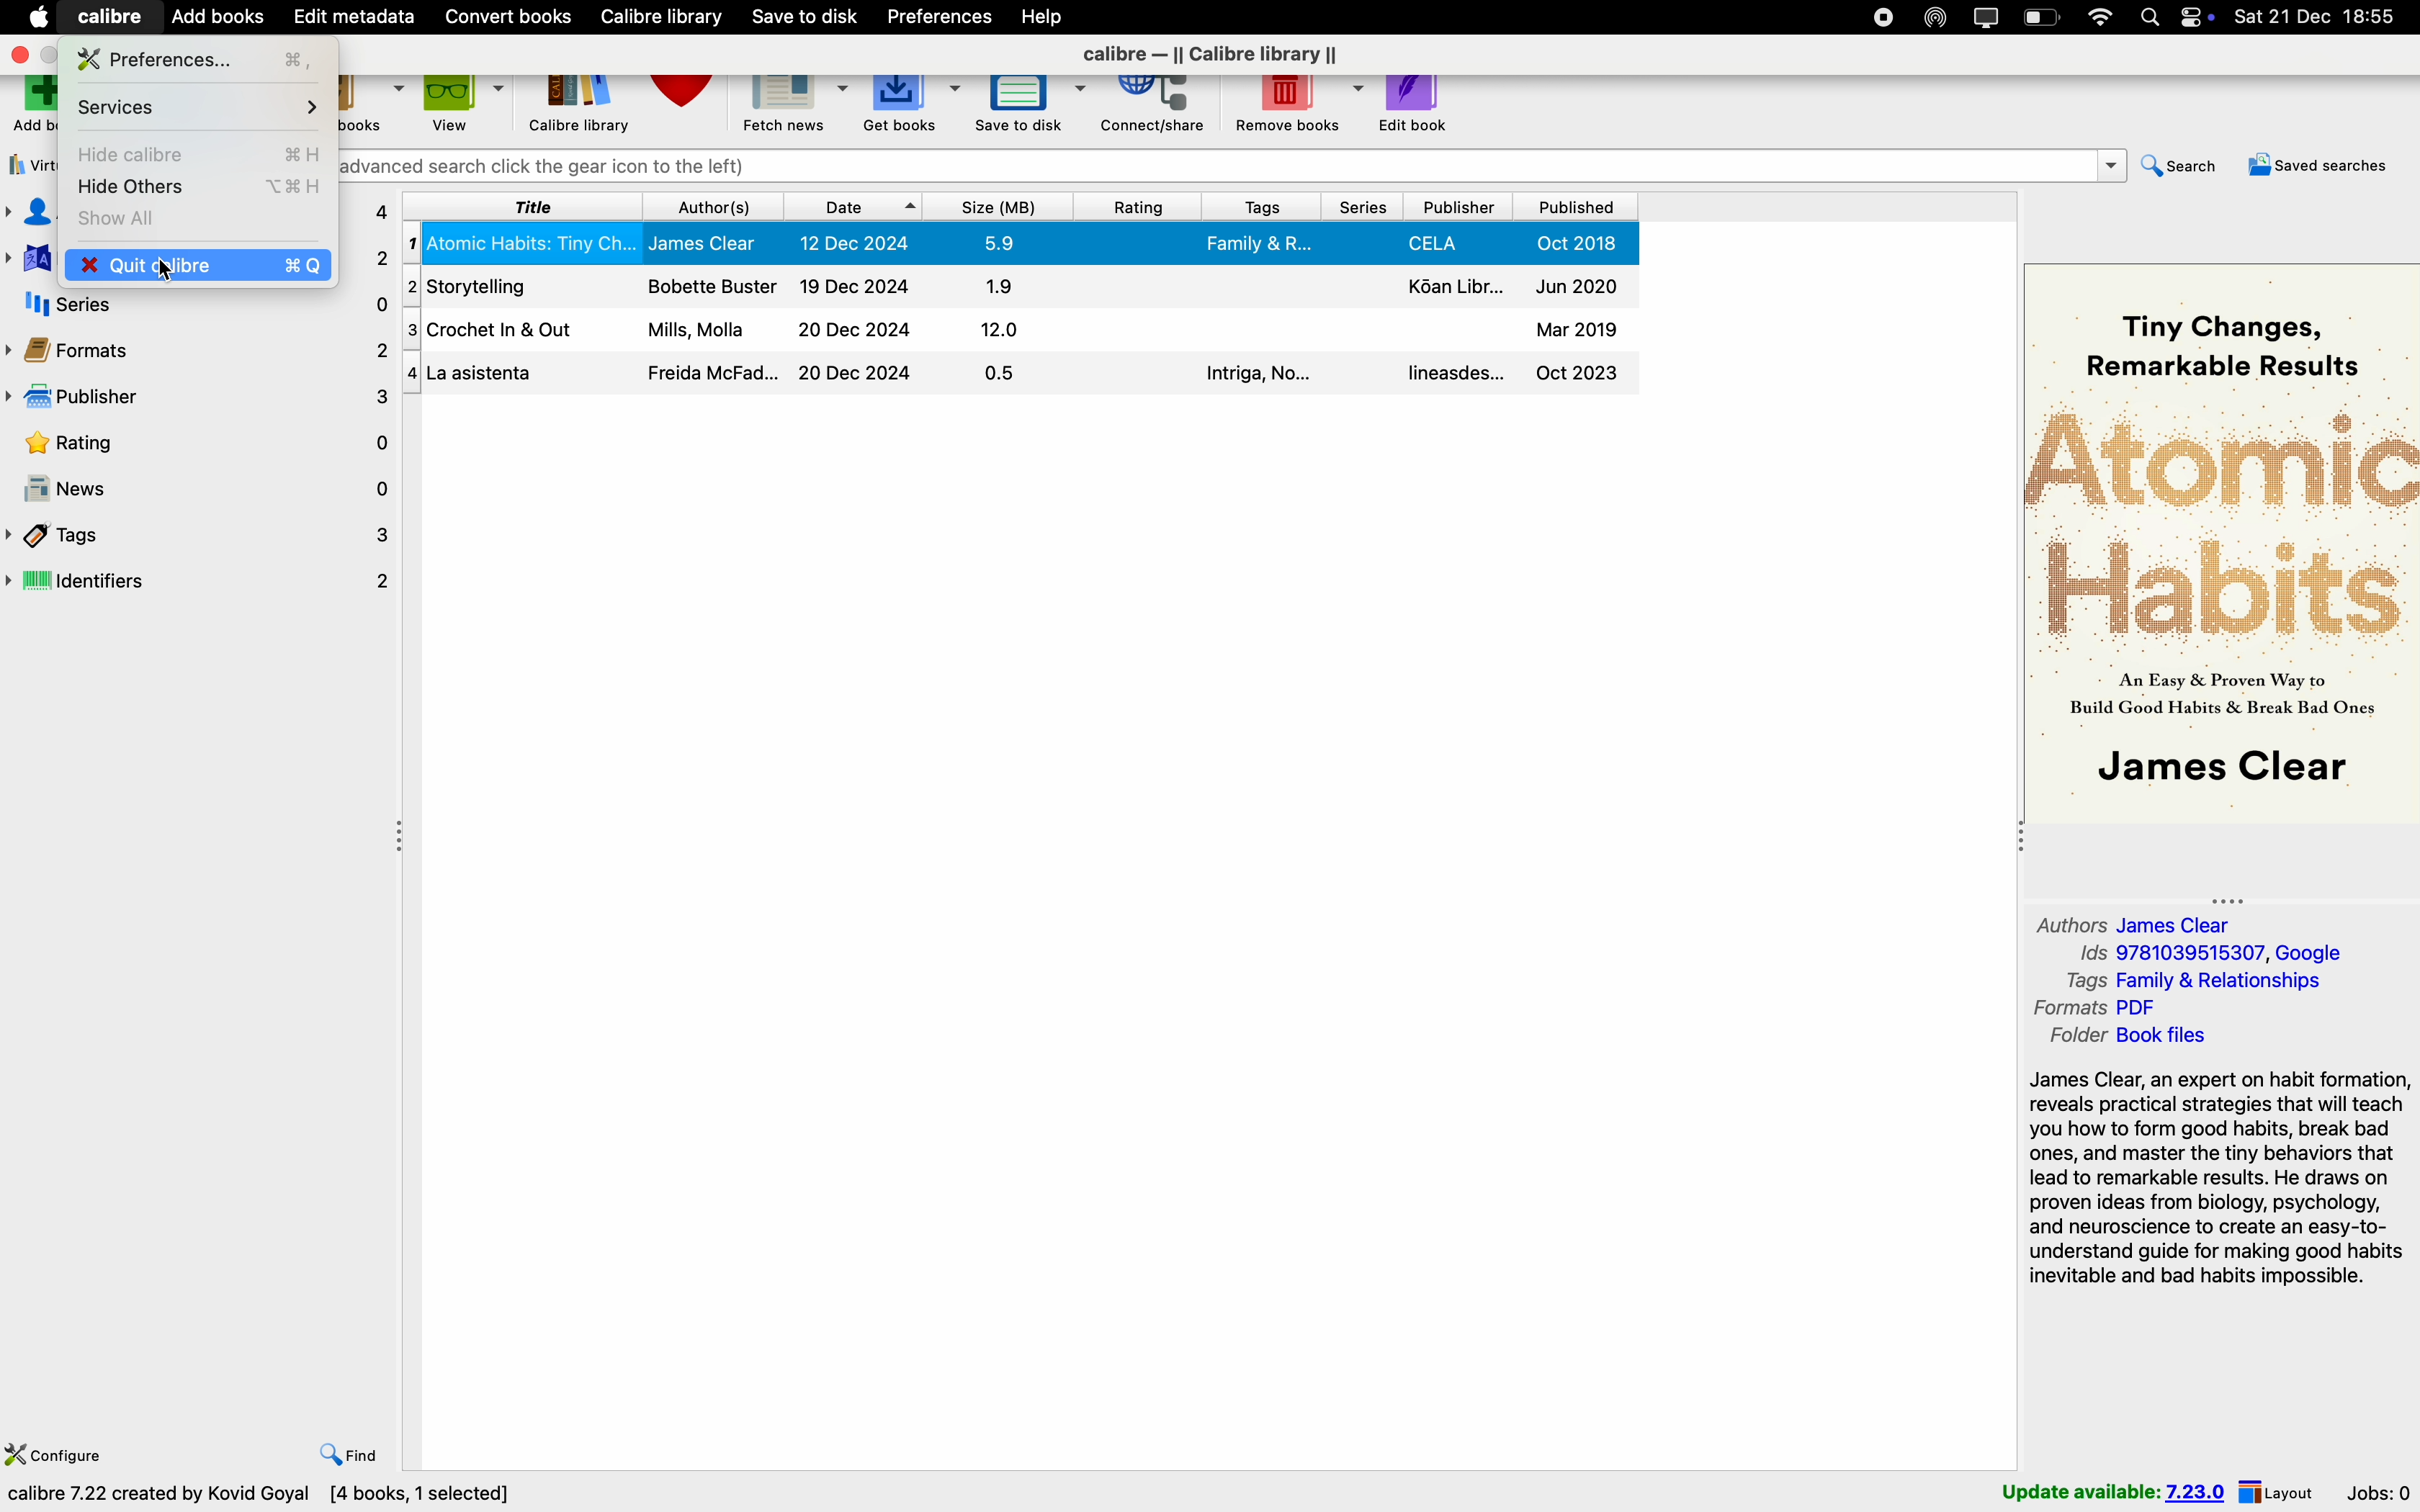  Describe the element at coordinates (2204, 982) in the screenshot. I see `tags Family & Relationships` at that location.